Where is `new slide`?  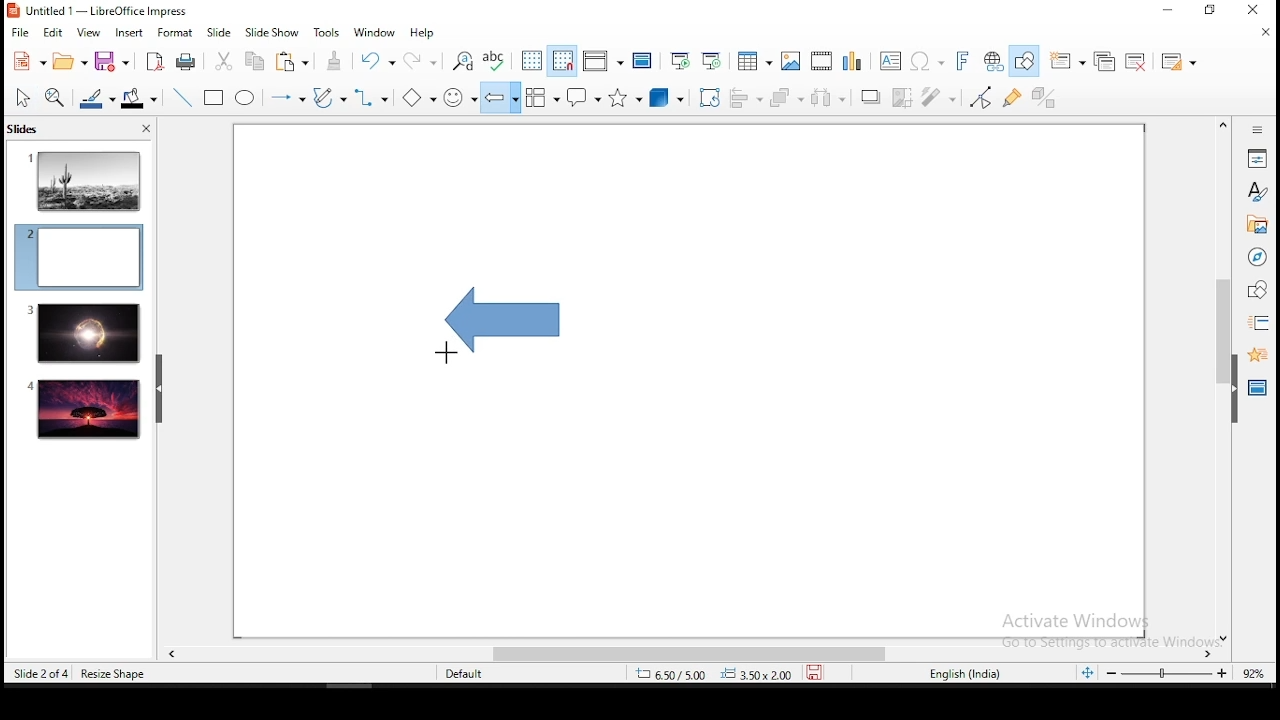 new slide is located at coordinates (1069, 60).